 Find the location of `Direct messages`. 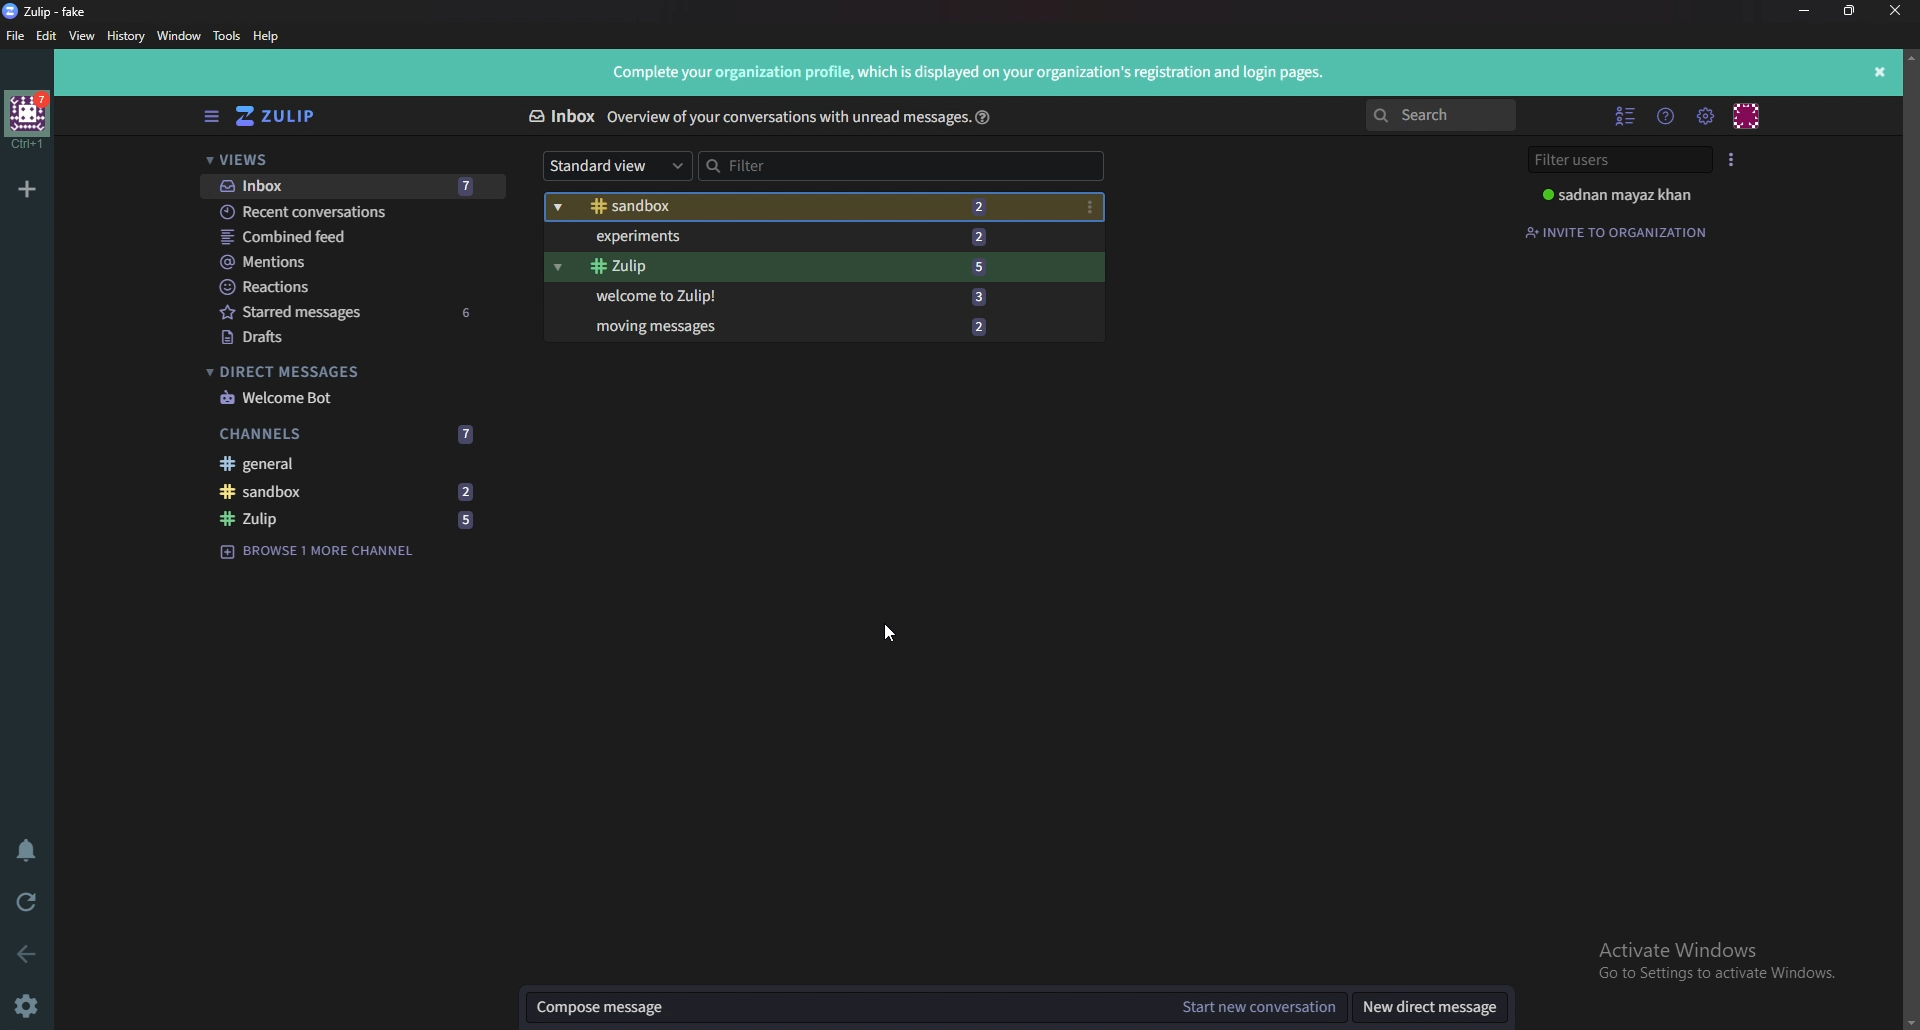

Direct messages is located at coordinates (342, 369).